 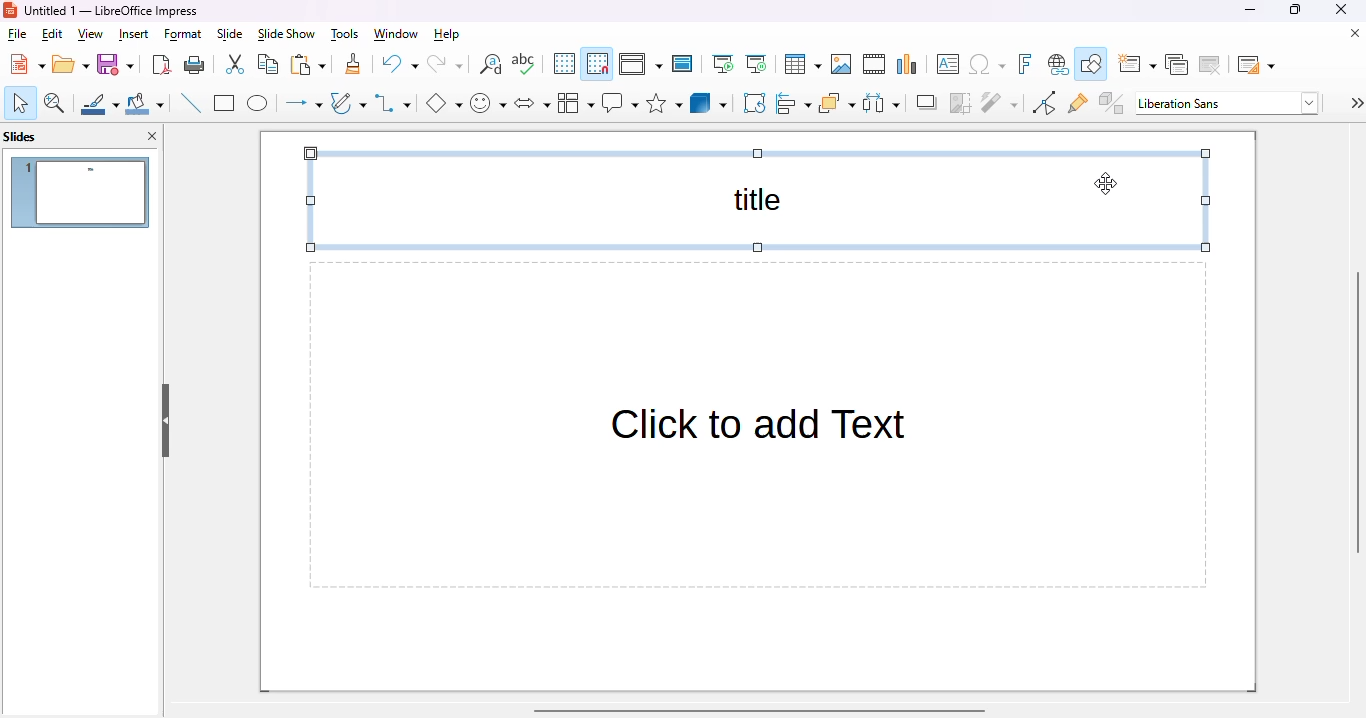 What do you see at coordinates (1295, 10) in the screenshot?
I see `maximize` at bounding box center [1295, 10].